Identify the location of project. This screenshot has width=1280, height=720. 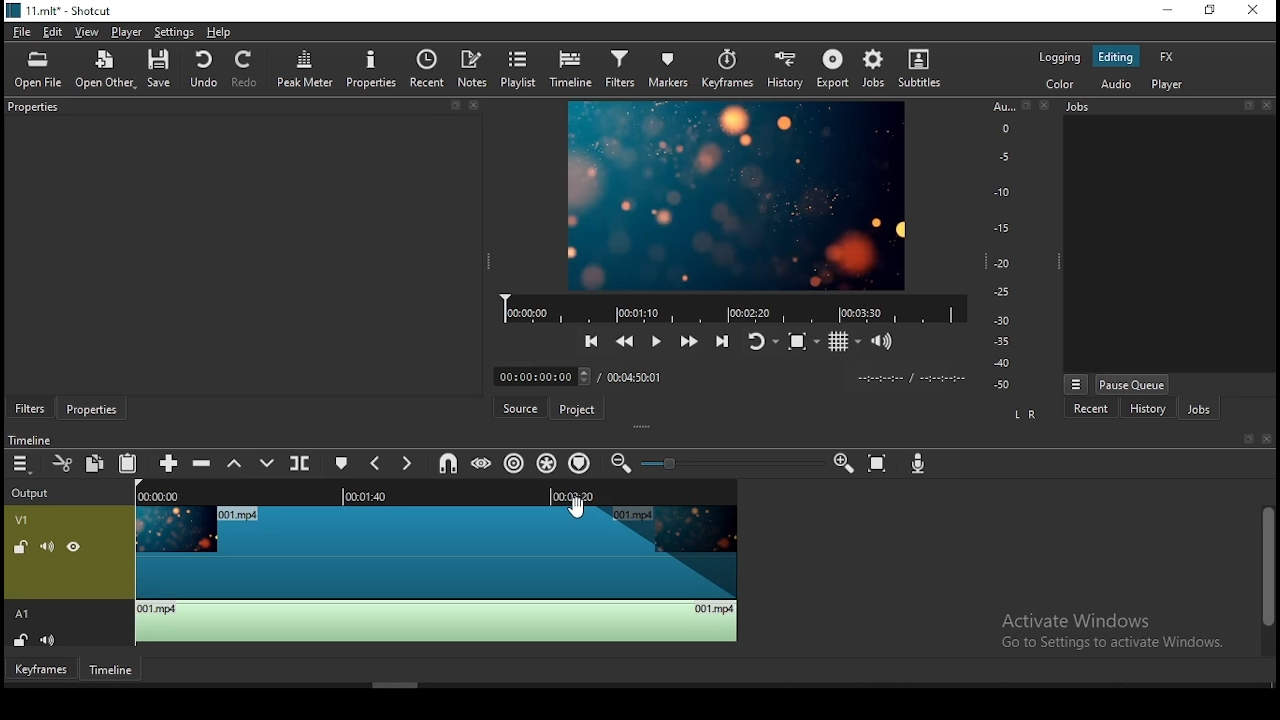
(576, 410).